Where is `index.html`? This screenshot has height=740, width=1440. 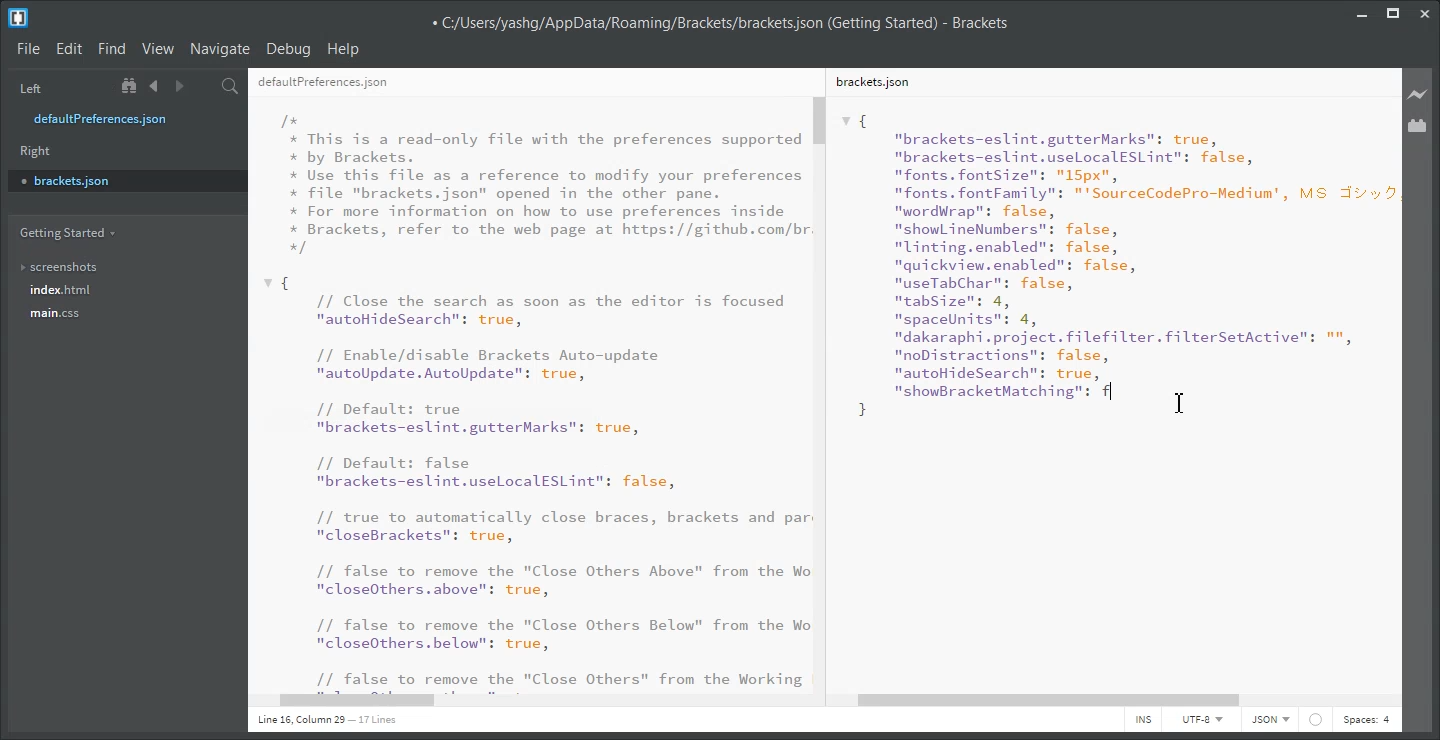 index.html is located at coordinates (61, 290).